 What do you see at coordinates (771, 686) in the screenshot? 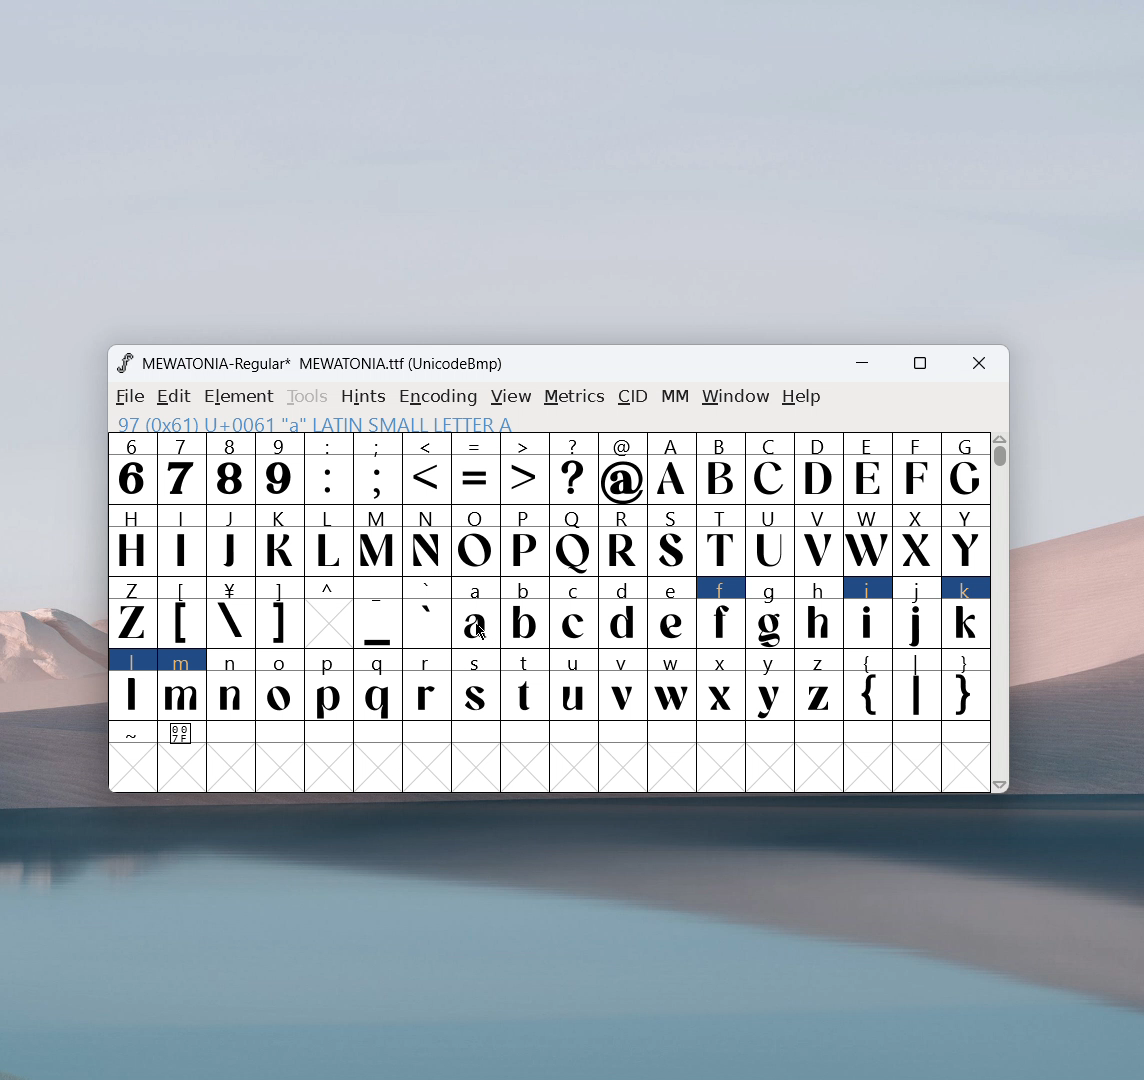
I see `y` at bounding box center [771, 686].